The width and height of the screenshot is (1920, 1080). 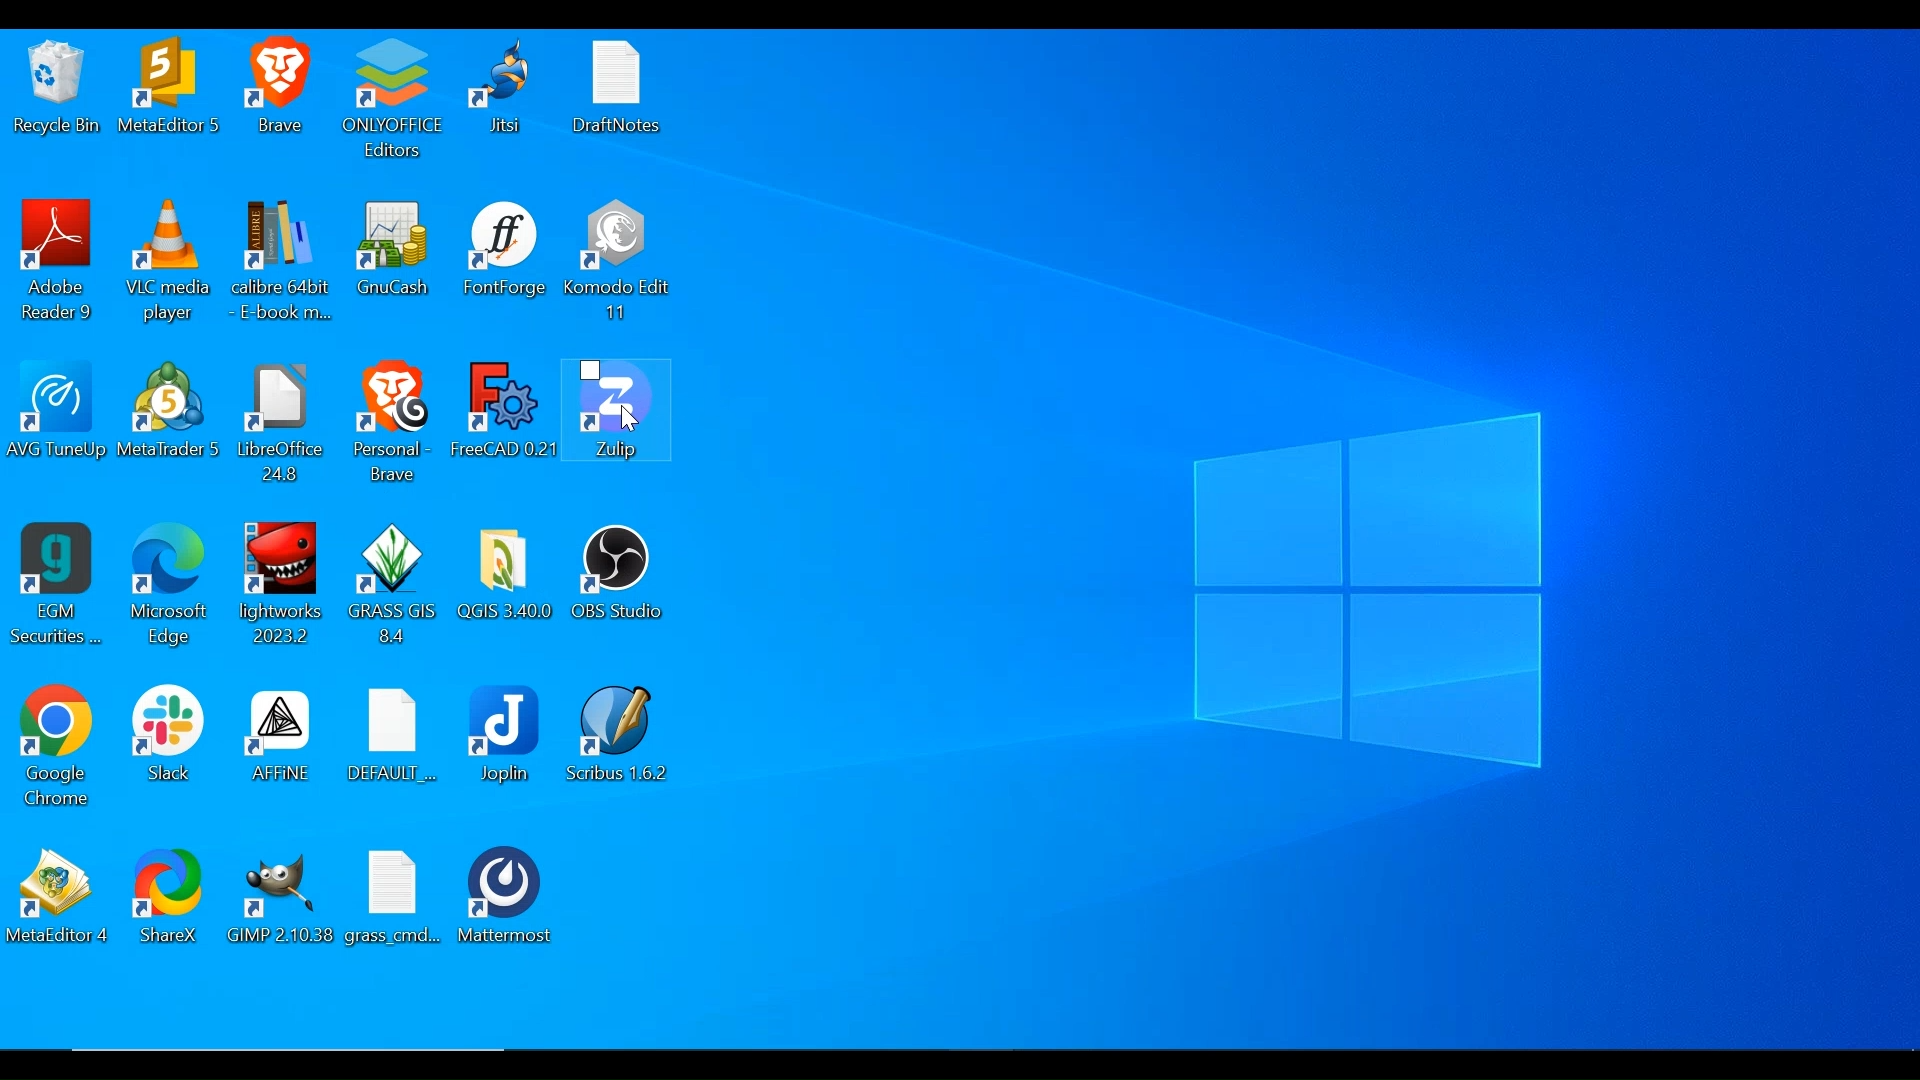 What do you see at coordinates (509, 735) in the screenshot?
I see `Joplin Desktop Icon` at bounding box center [509, 735].